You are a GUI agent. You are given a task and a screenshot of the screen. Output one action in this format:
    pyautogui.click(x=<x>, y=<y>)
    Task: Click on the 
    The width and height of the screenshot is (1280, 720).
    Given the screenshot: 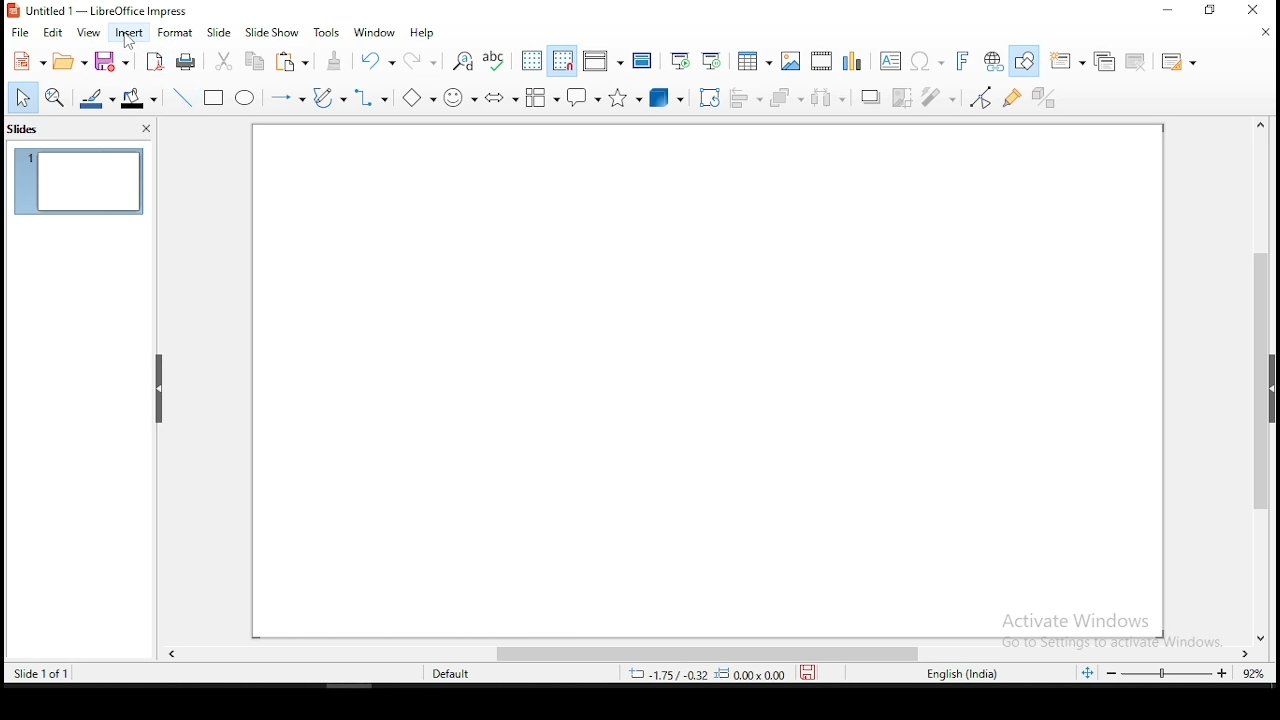 What is the action you would take?
    pyautogui.click(x=851, y=59)
    